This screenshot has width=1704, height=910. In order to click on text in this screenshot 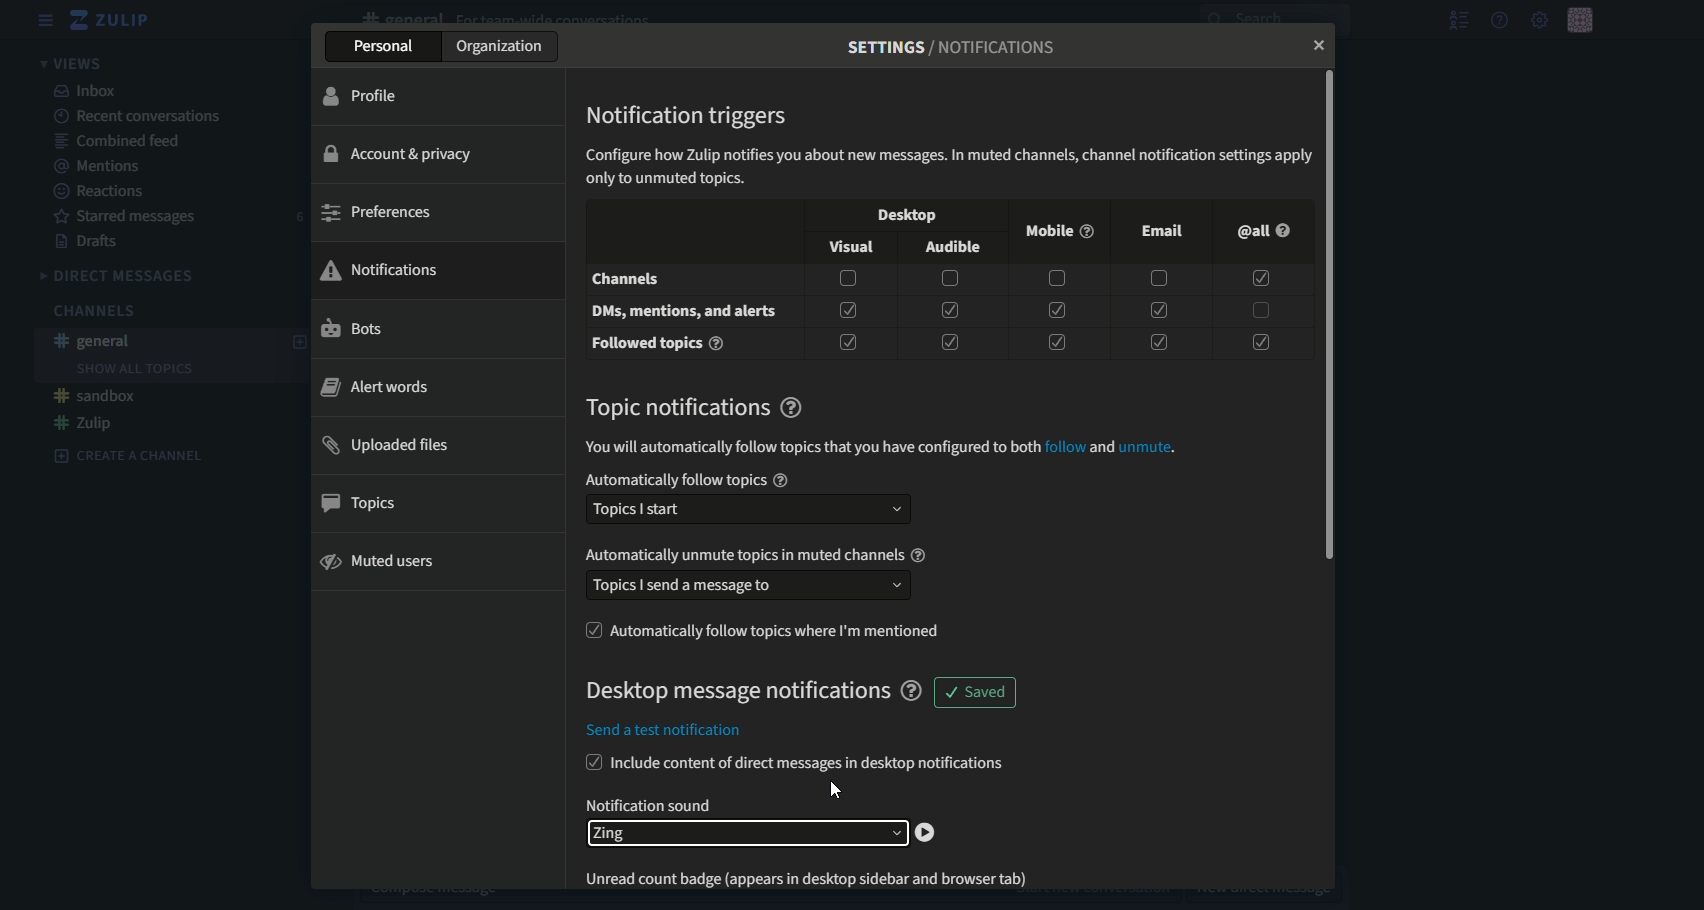, I will do `click(651, 804)`.